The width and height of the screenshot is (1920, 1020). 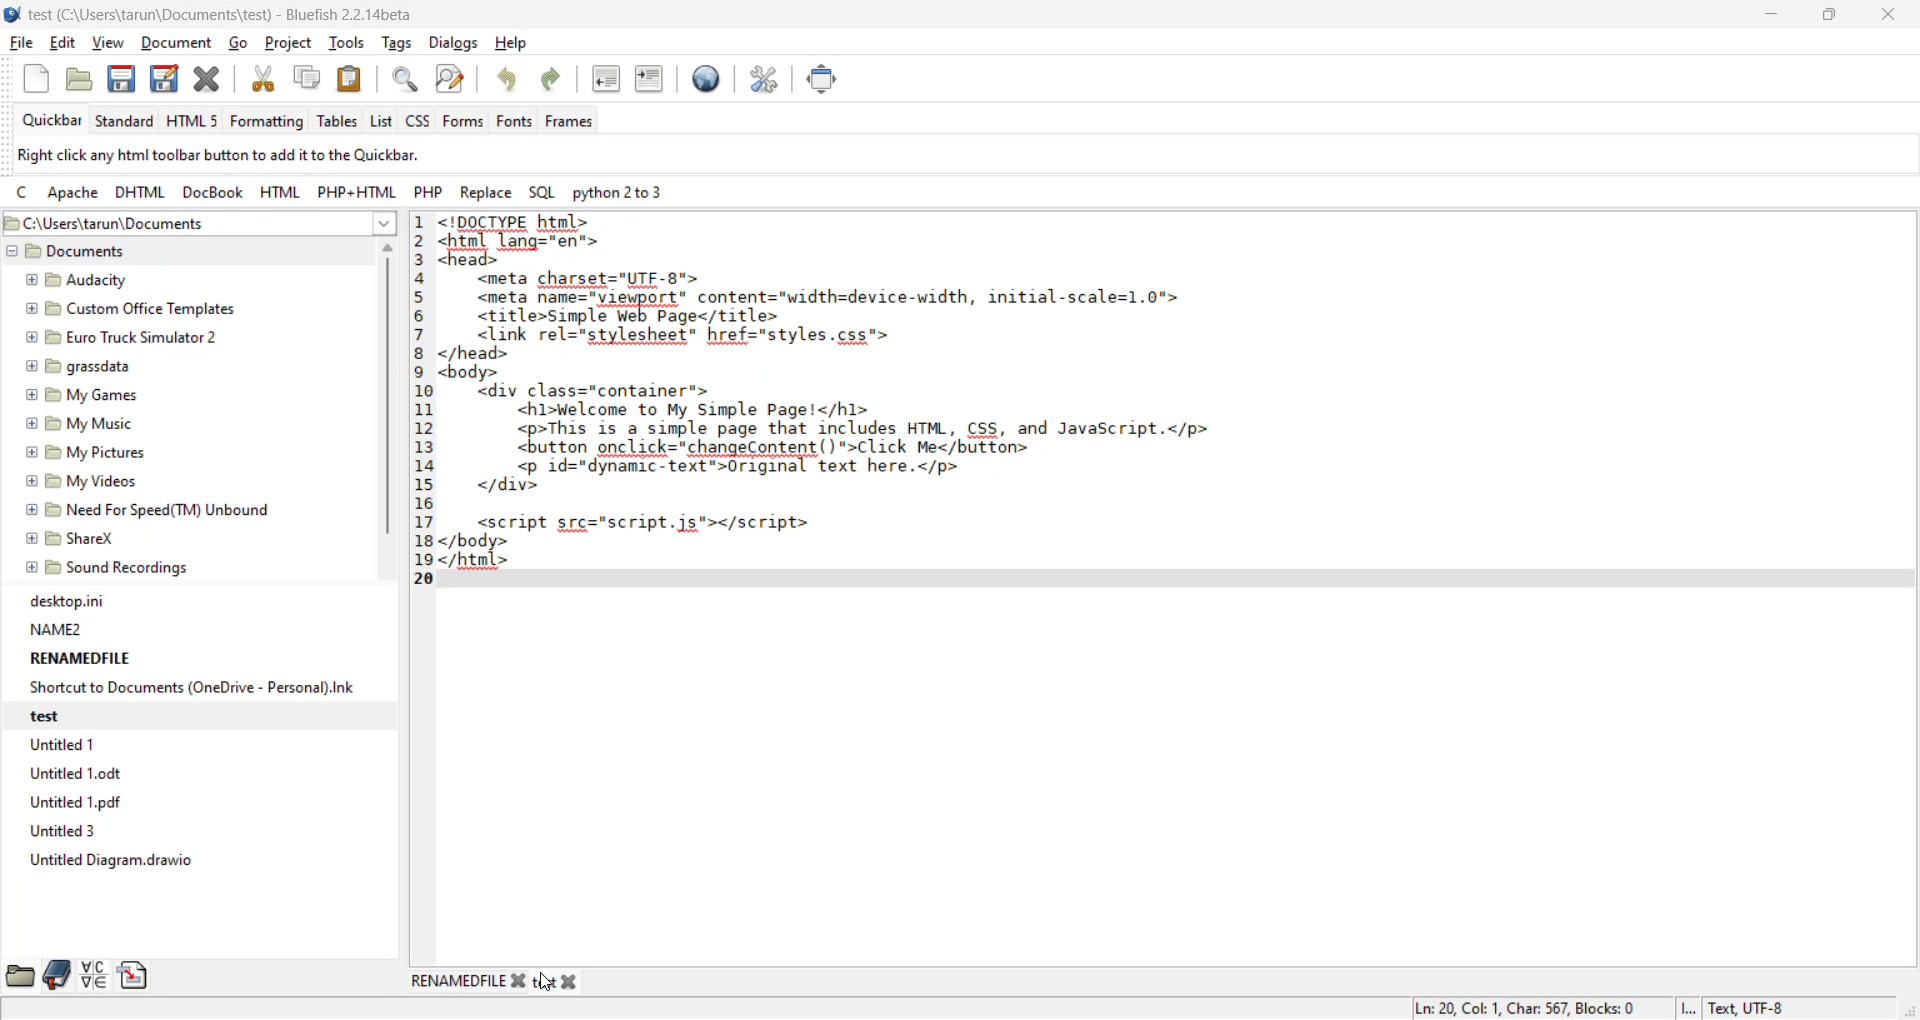 What do you see at coordinates (112, 863) in the screenshot?
I see `Untitled Diagram.drawio` at bounding box center [112, 863].